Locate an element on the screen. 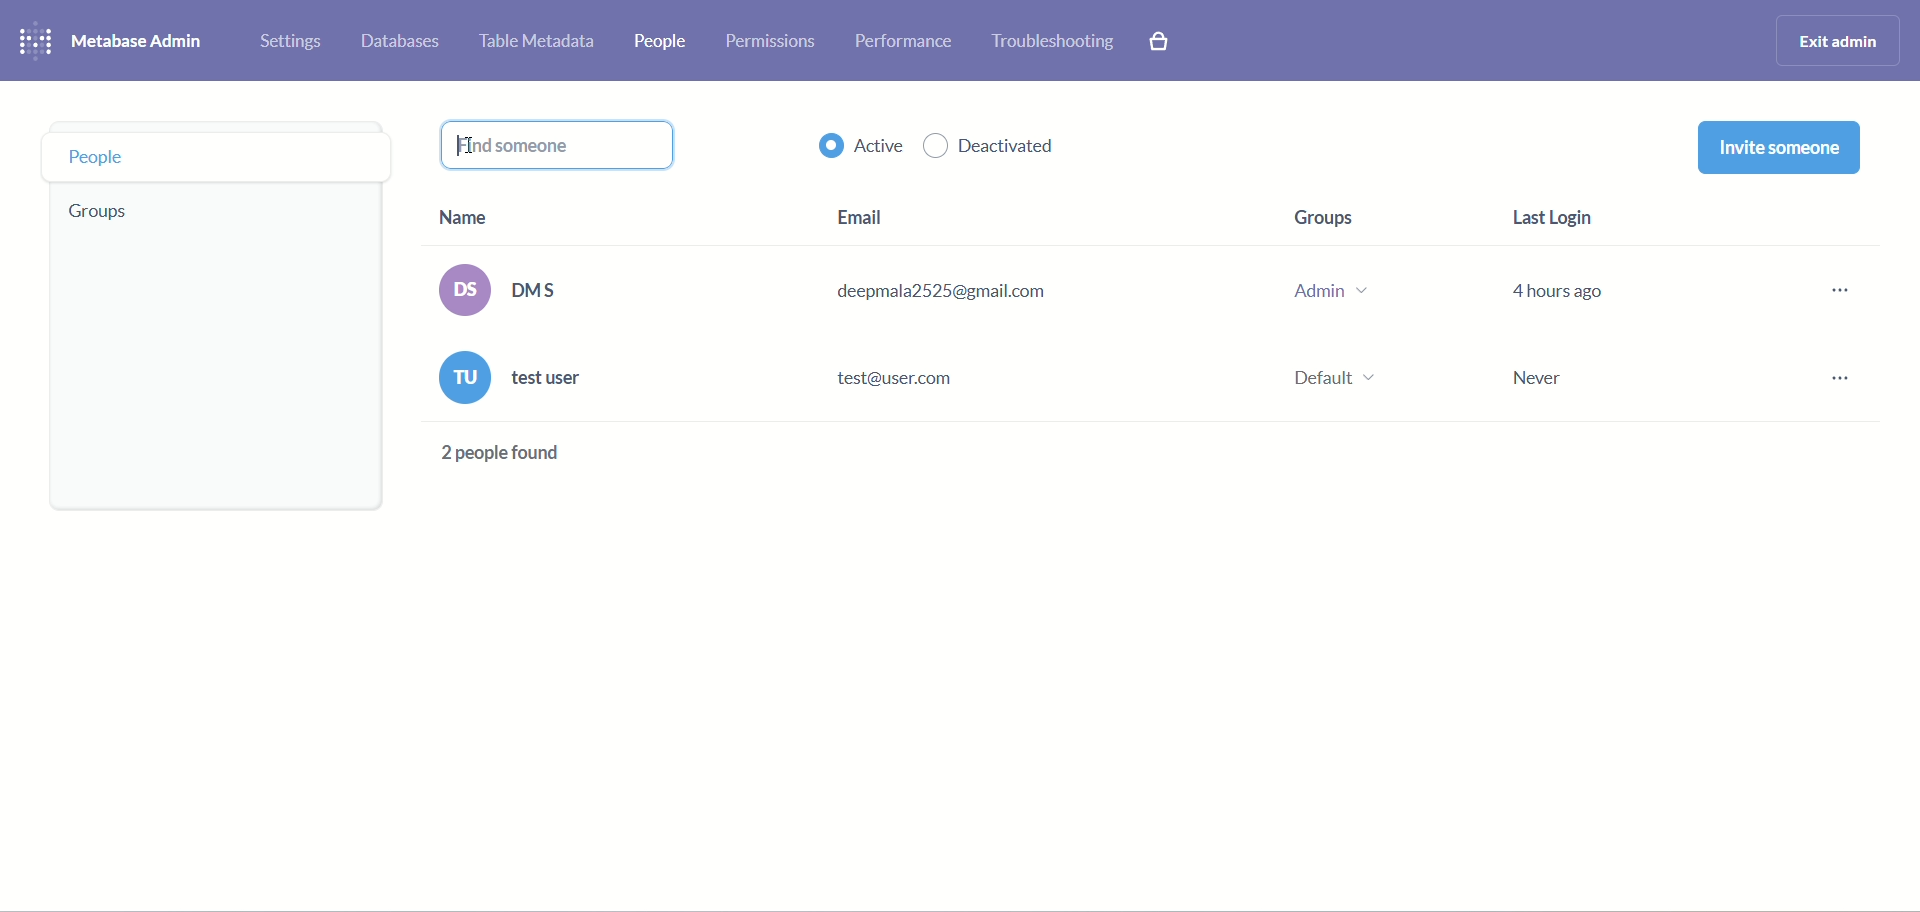 The width and height of the screenshot is (1920, 912). options is located at coordinates (1843, 335).